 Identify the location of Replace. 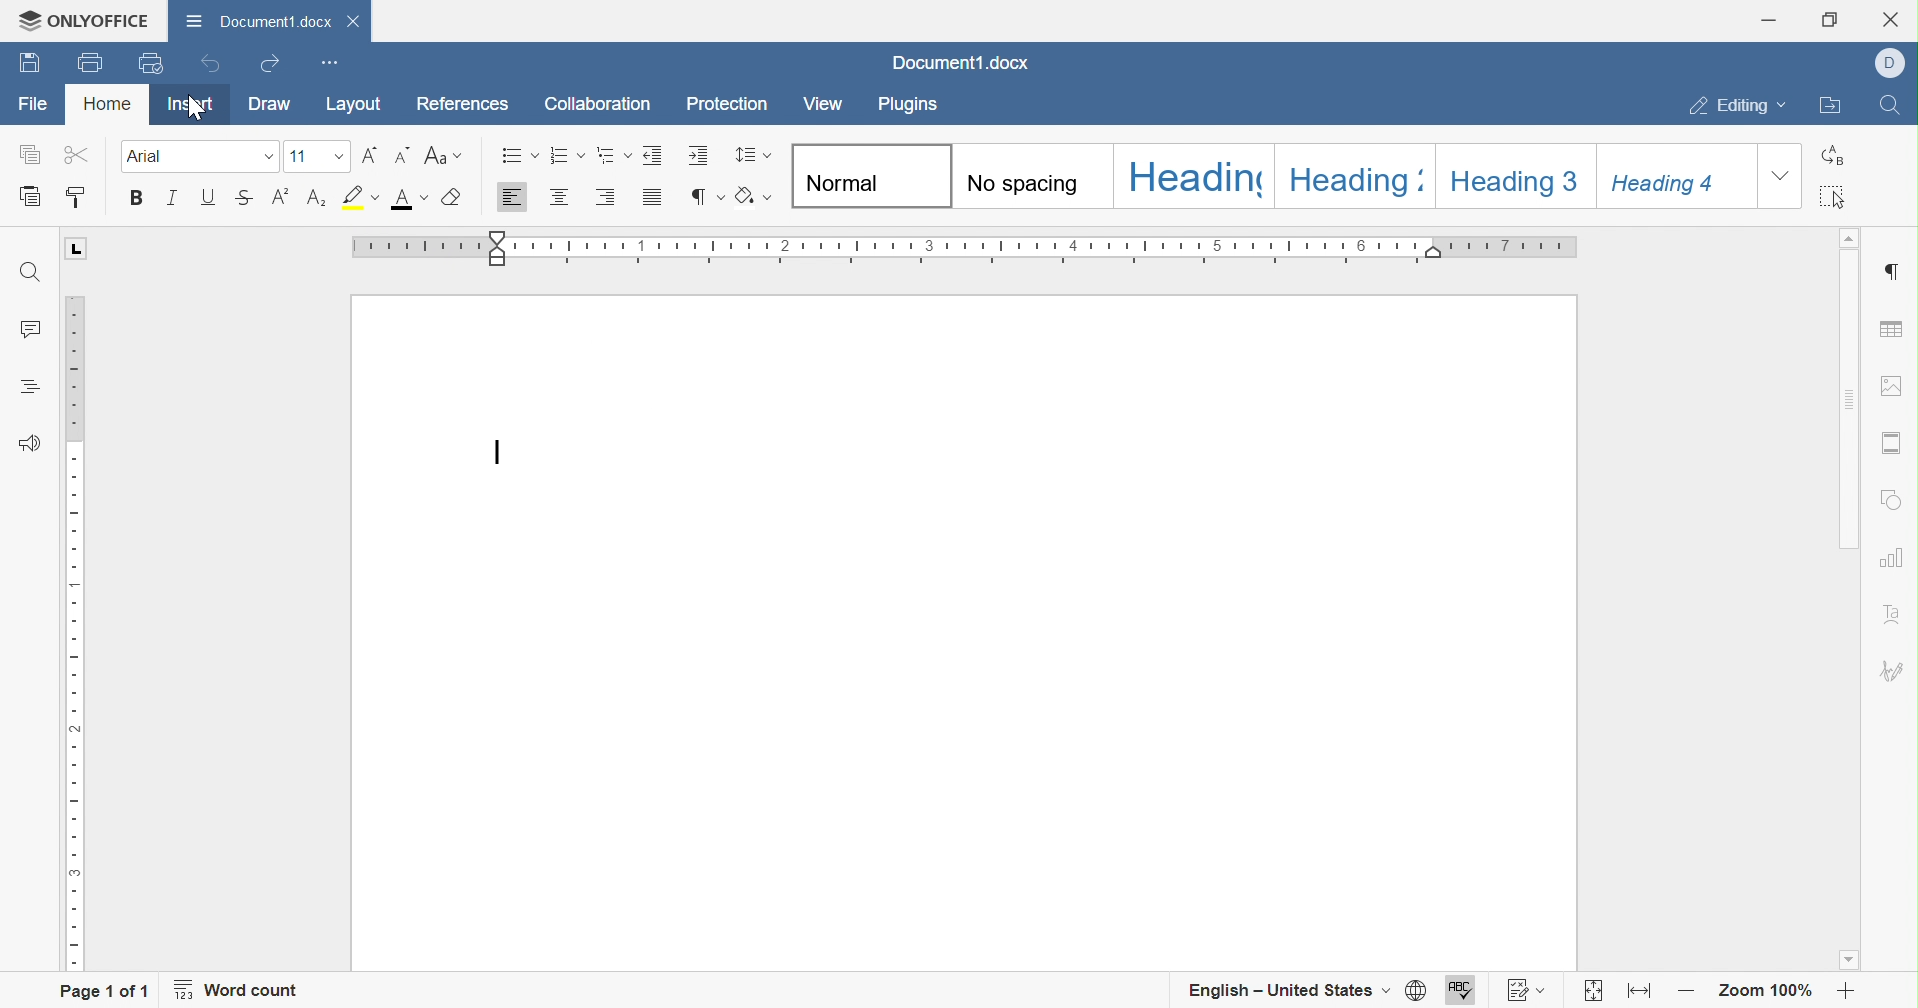
(1836, 155).